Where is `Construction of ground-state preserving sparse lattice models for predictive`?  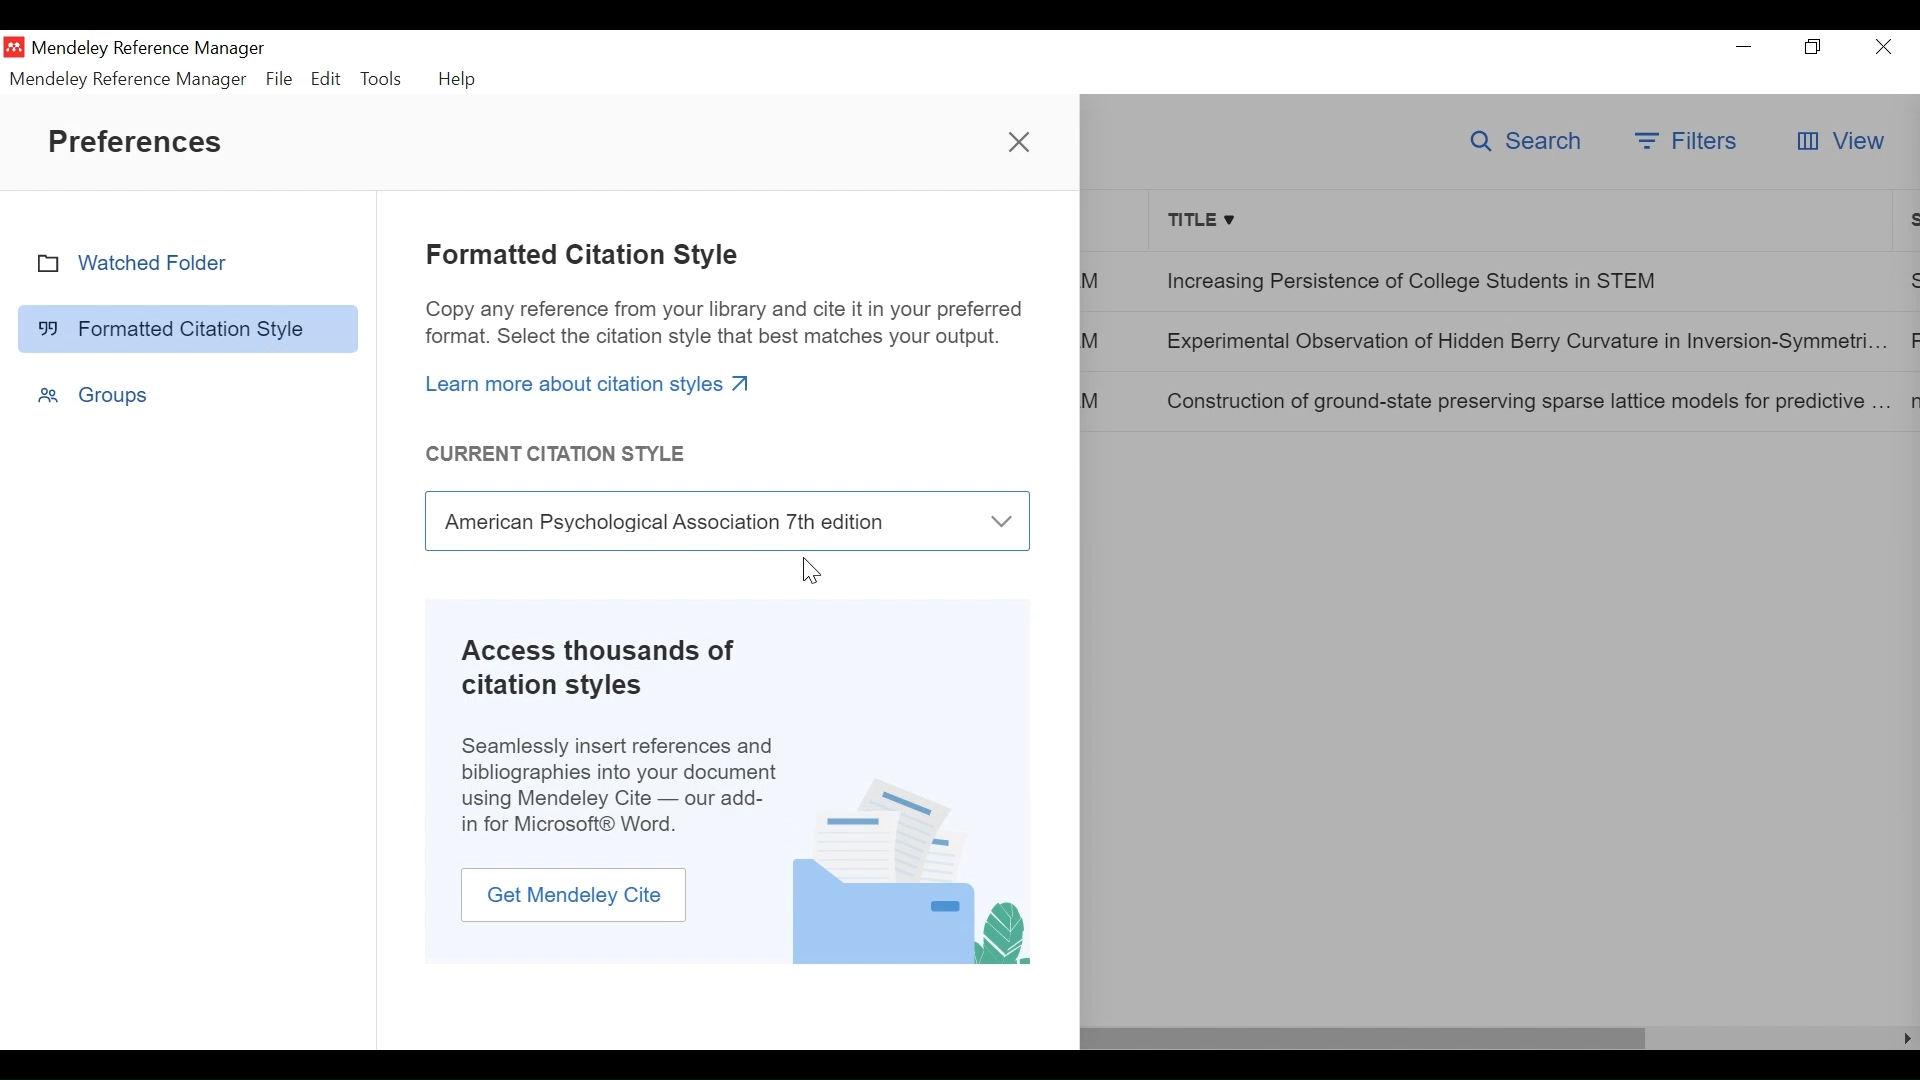
Construction of ground-state preserving sparse lattice models for predictive is located at coordinates (1525, 400).